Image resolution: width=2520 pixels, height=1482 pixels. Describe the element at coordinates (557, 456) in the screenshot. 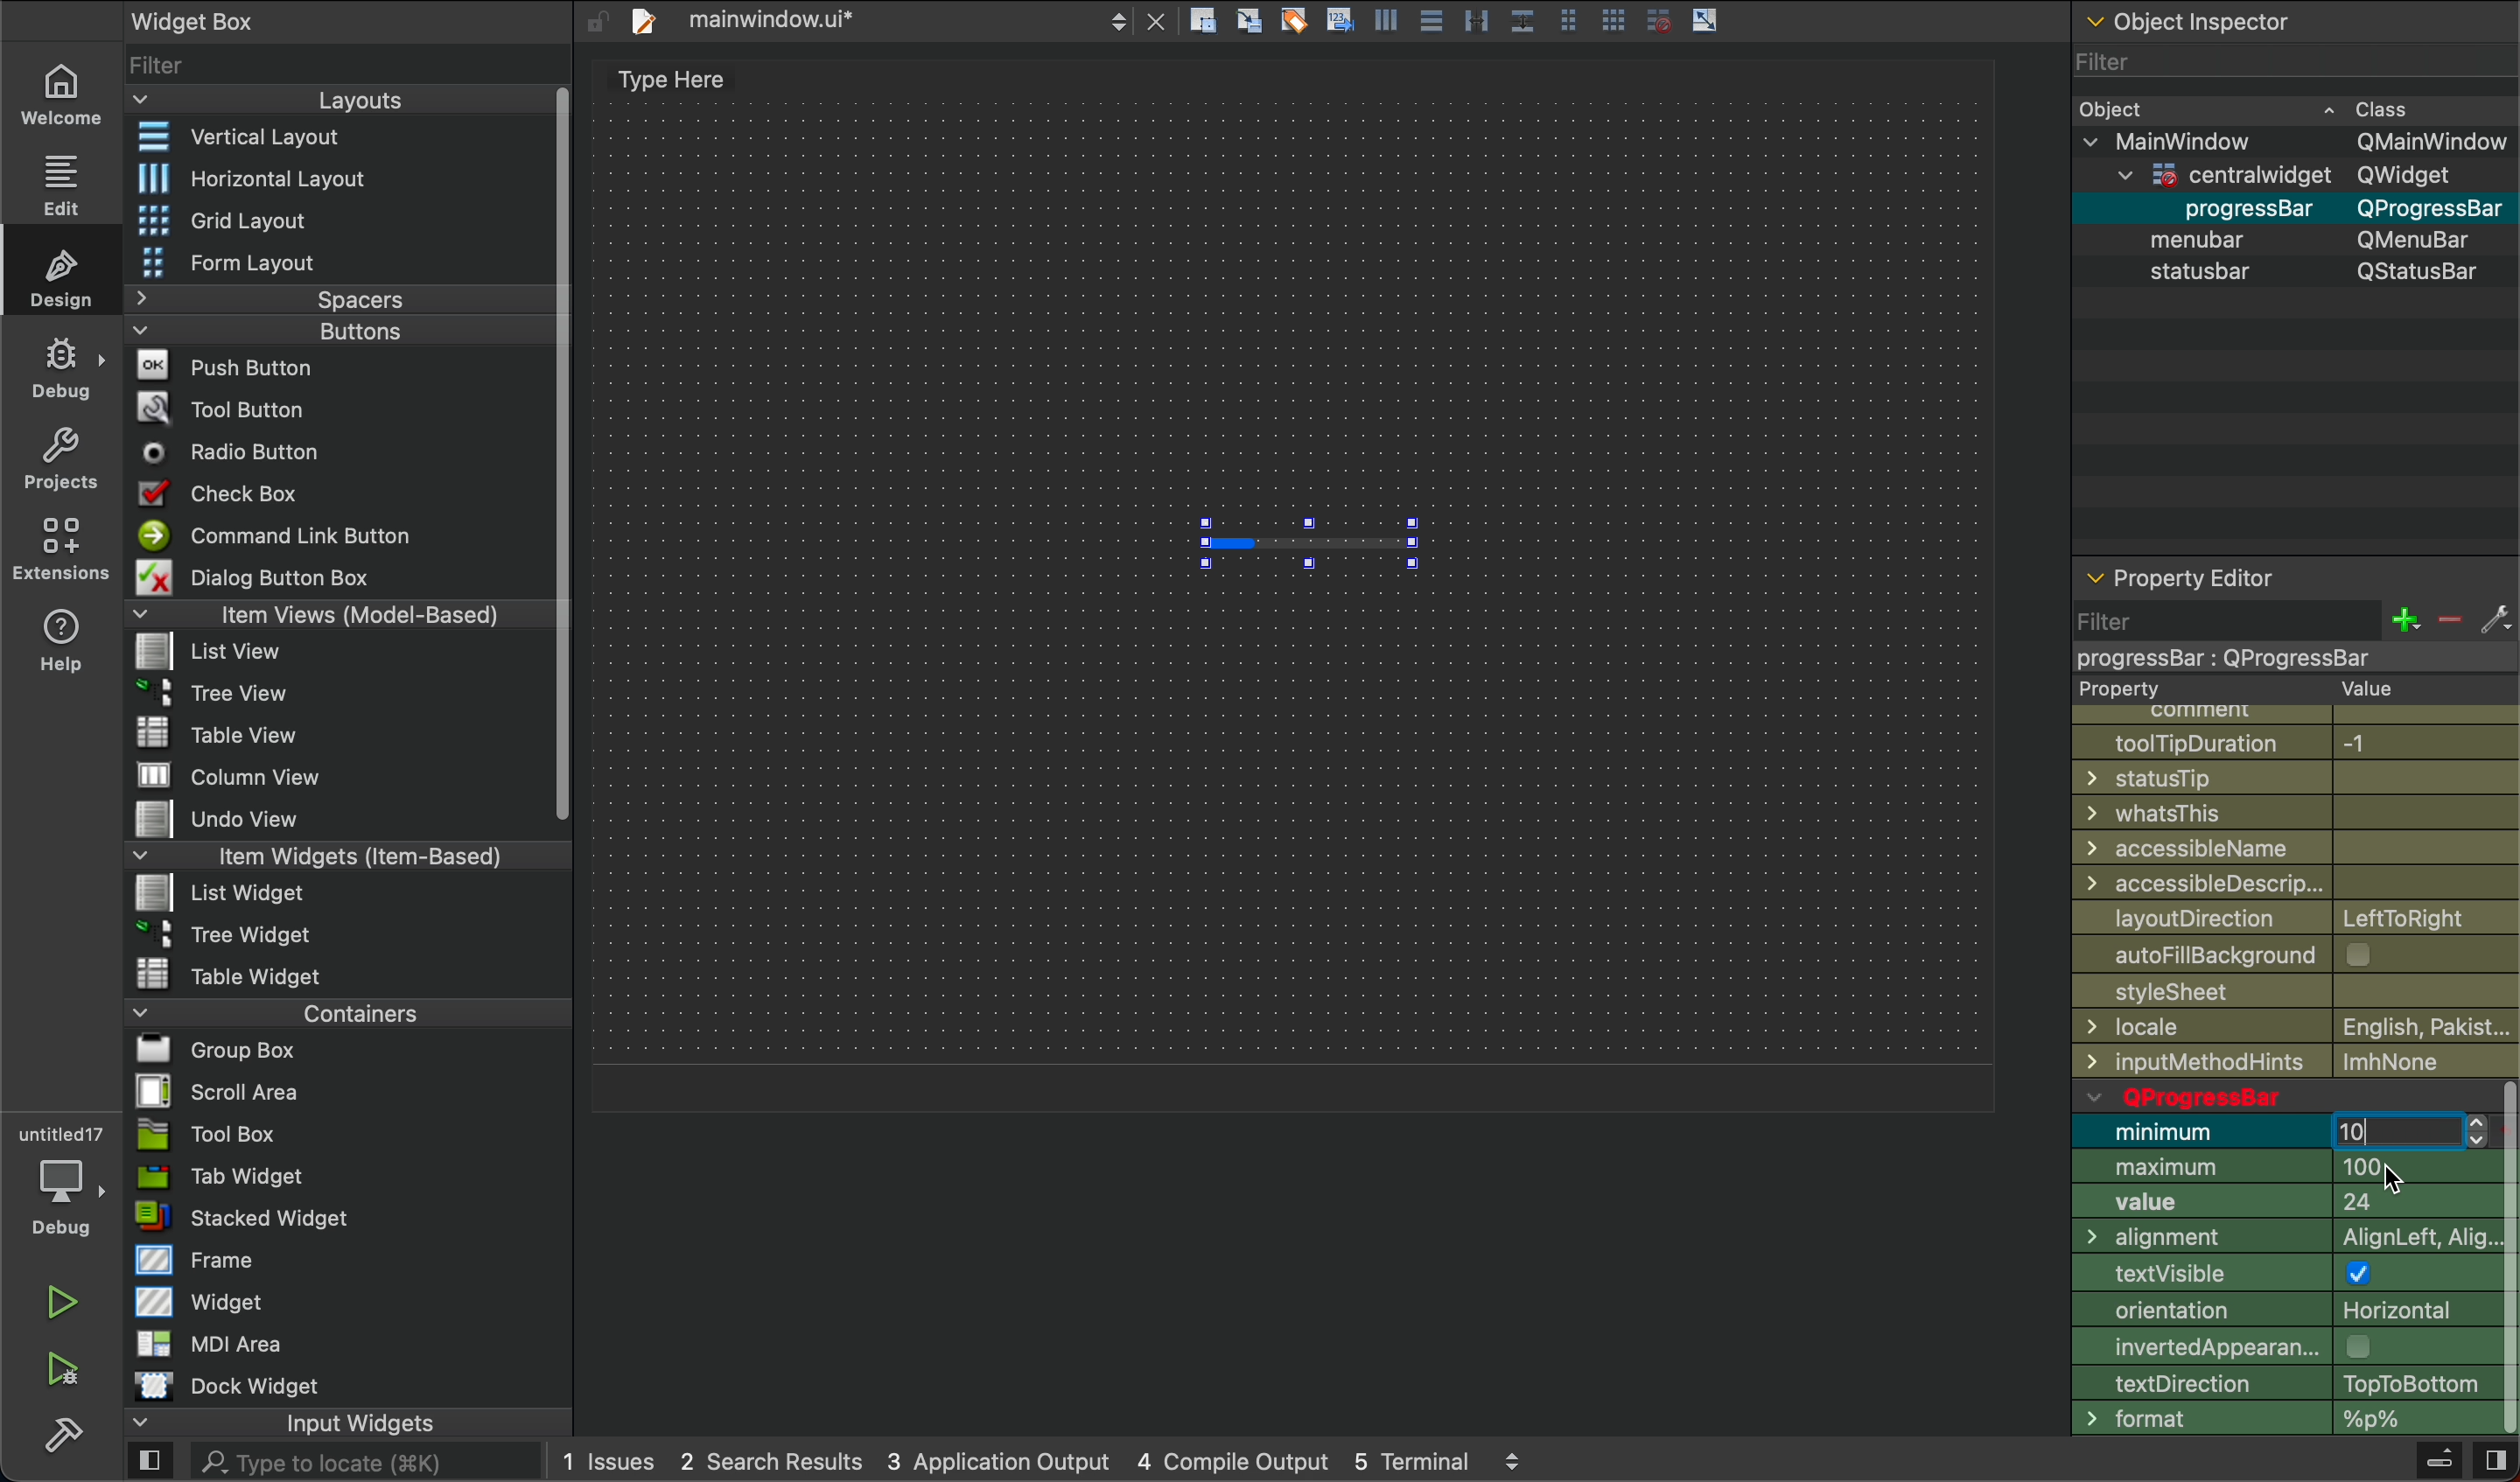

I see `Vertical Scroll` at that location.